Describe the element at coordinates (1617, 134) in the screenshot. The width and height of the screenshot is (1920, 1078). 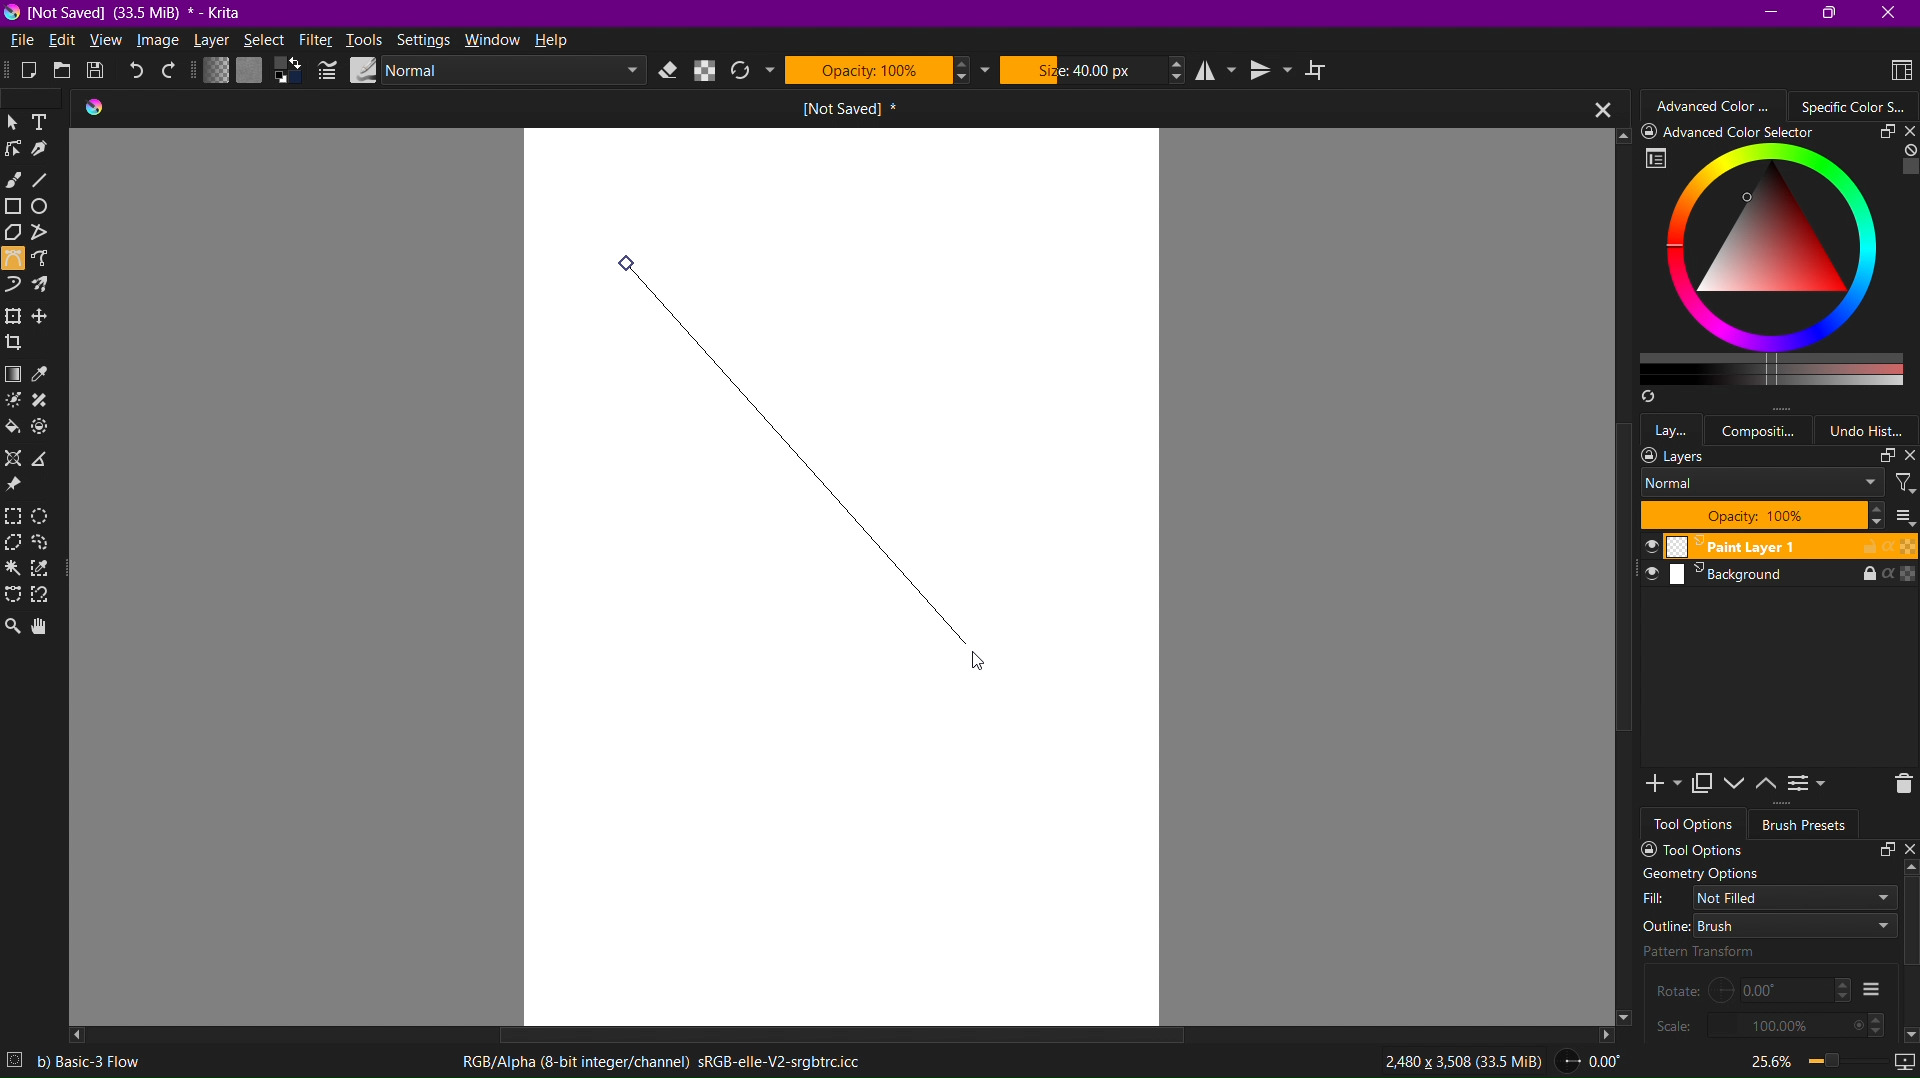
I see `Up` at that location.